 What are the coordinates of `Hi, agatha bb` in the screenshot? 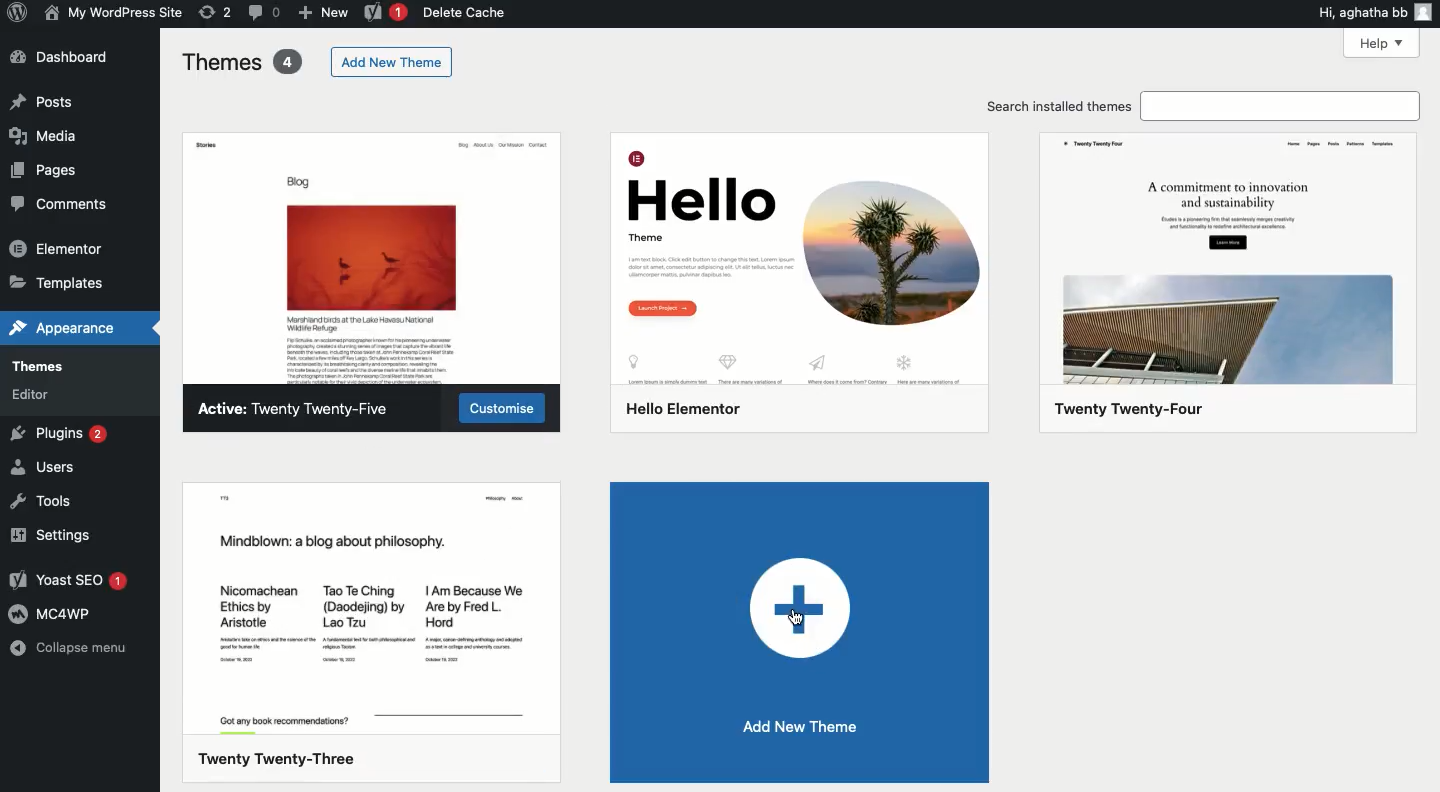 It's located at (1358, 13).